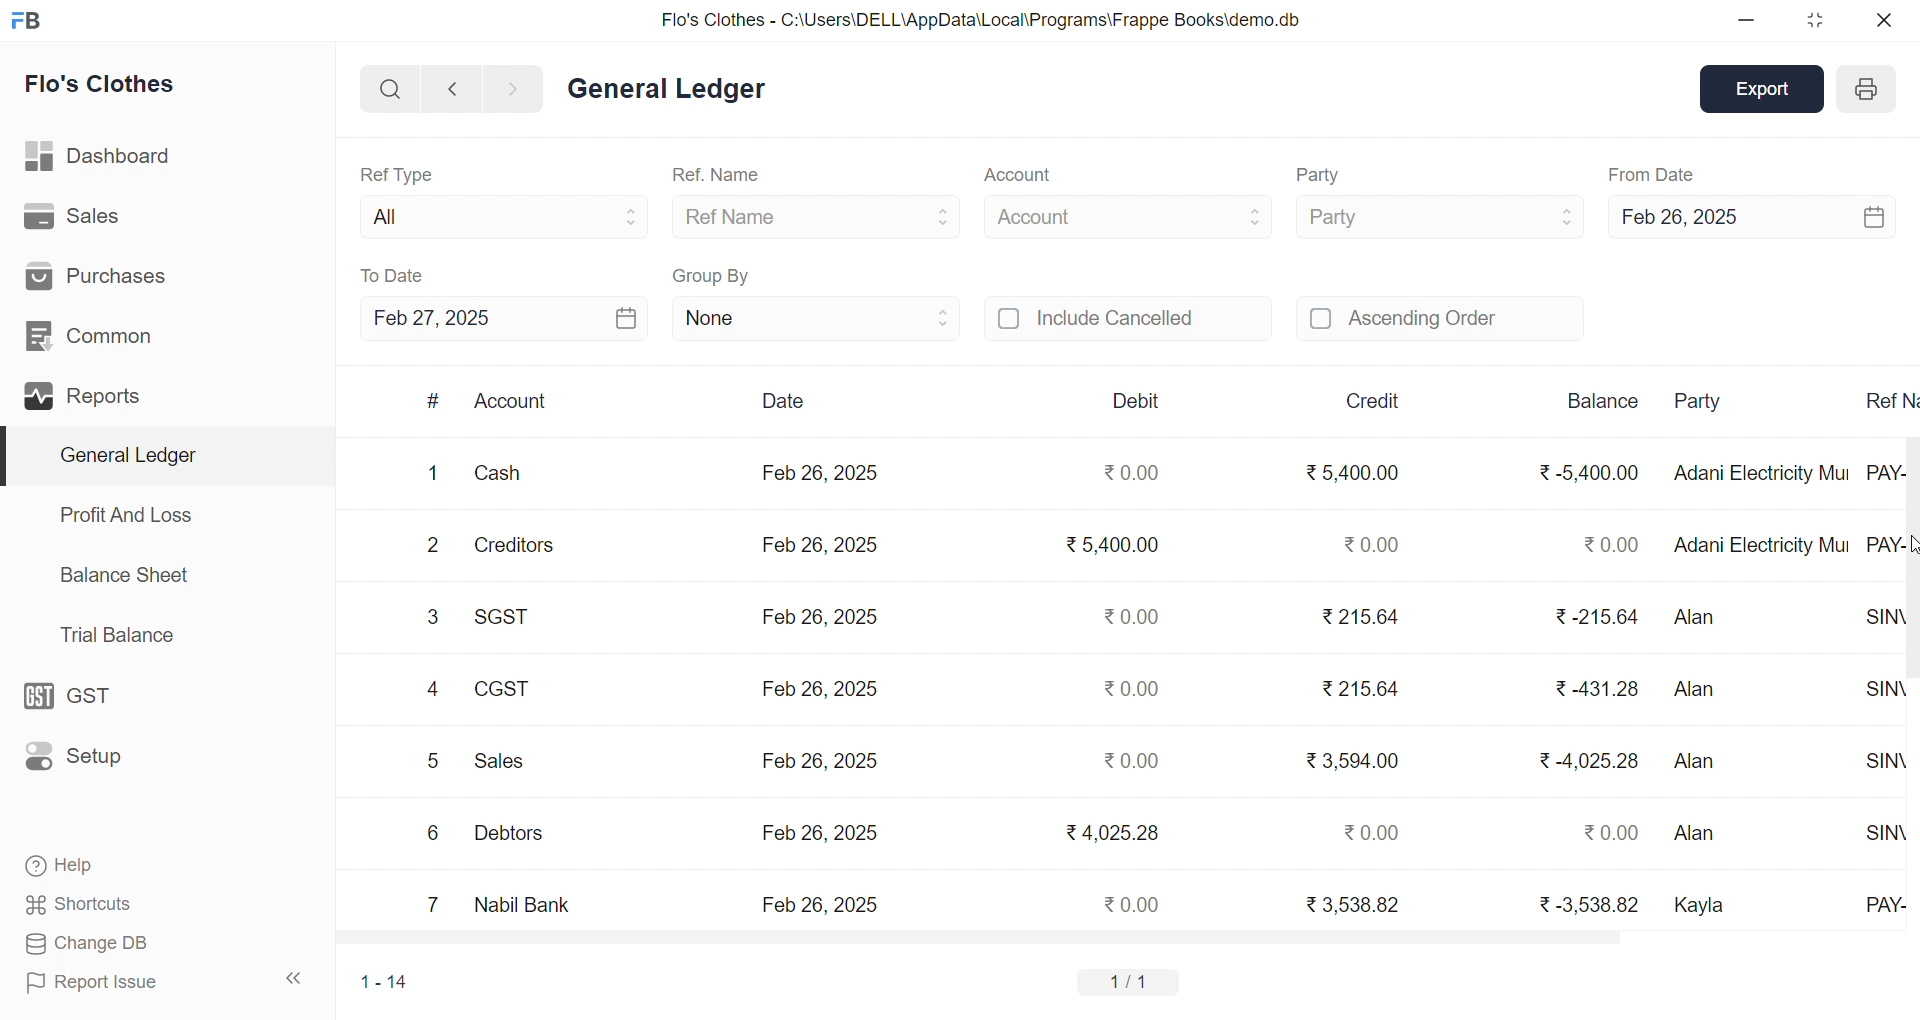 Image resolution: width=1920 pixels, height=1020 pixels. What do you see at coordinates (820, 690) in the screenshot?
I see `Feb 26, 2025` at bounding box center [820, 690].